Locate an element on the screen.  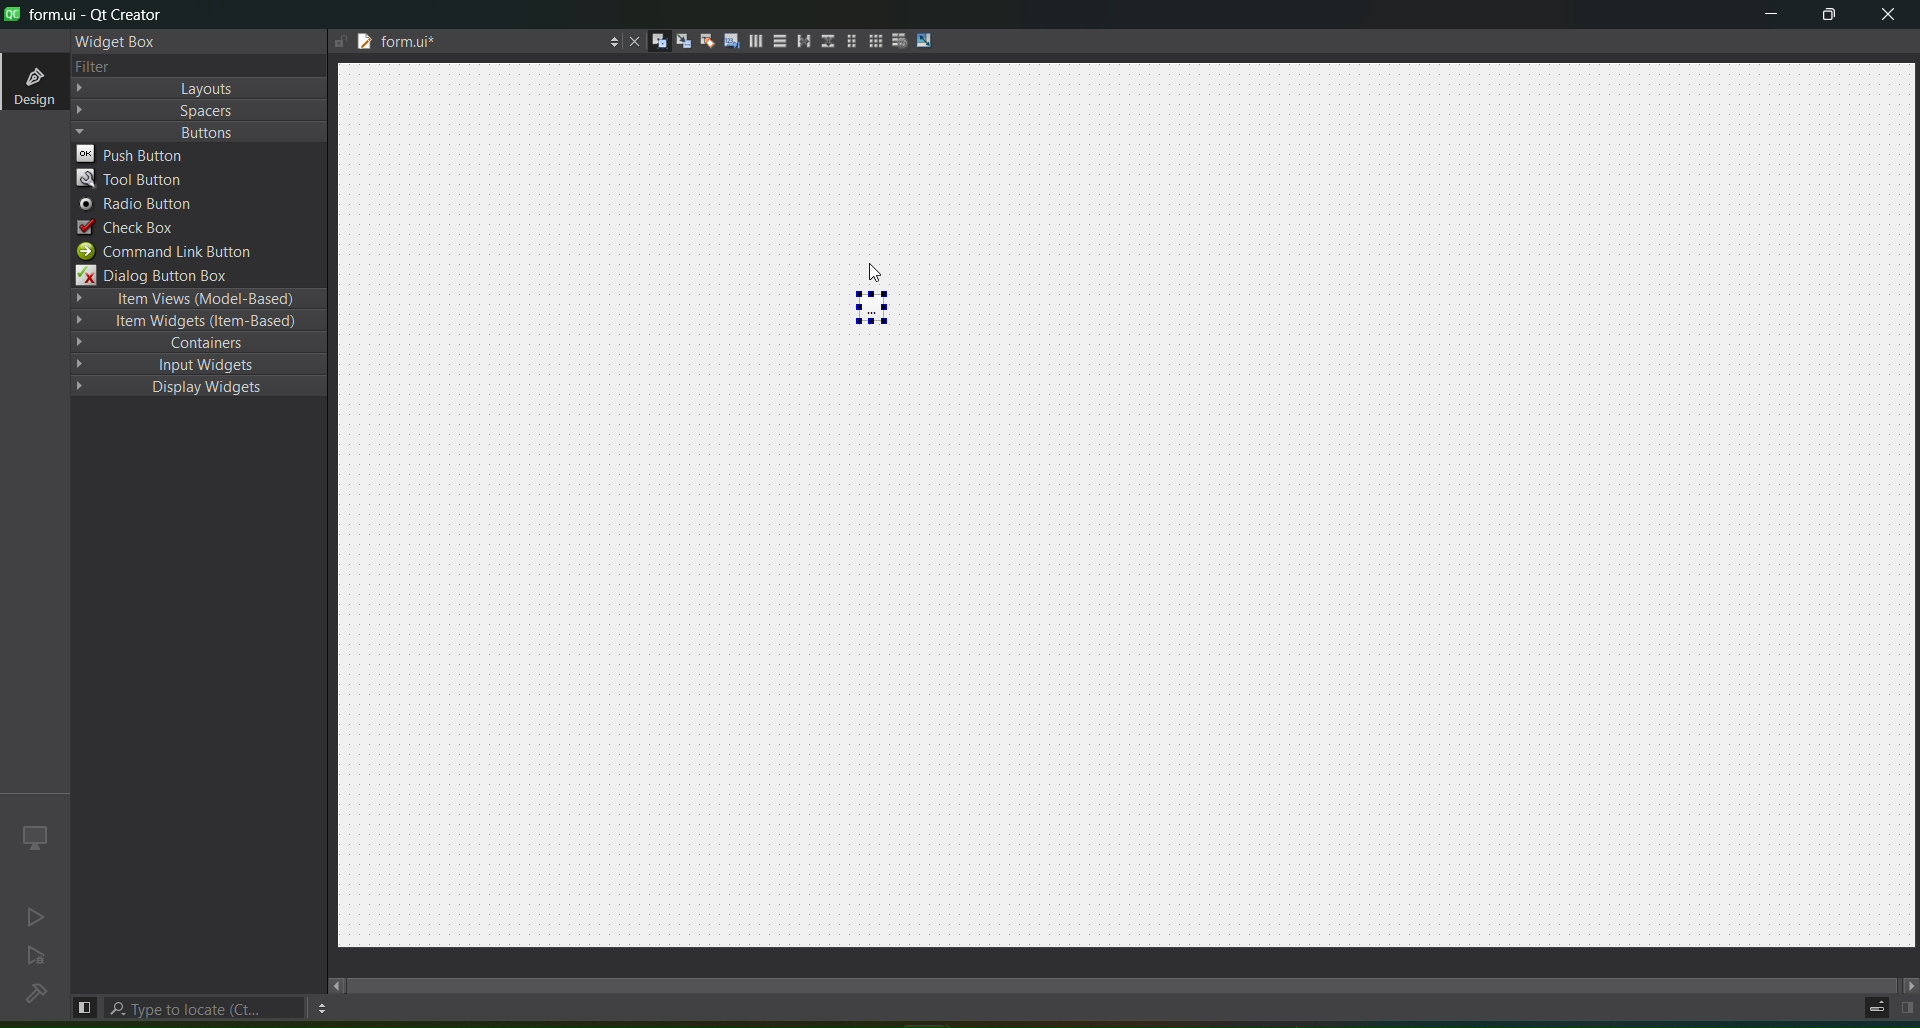
containers is located at coordinates (199, 345).